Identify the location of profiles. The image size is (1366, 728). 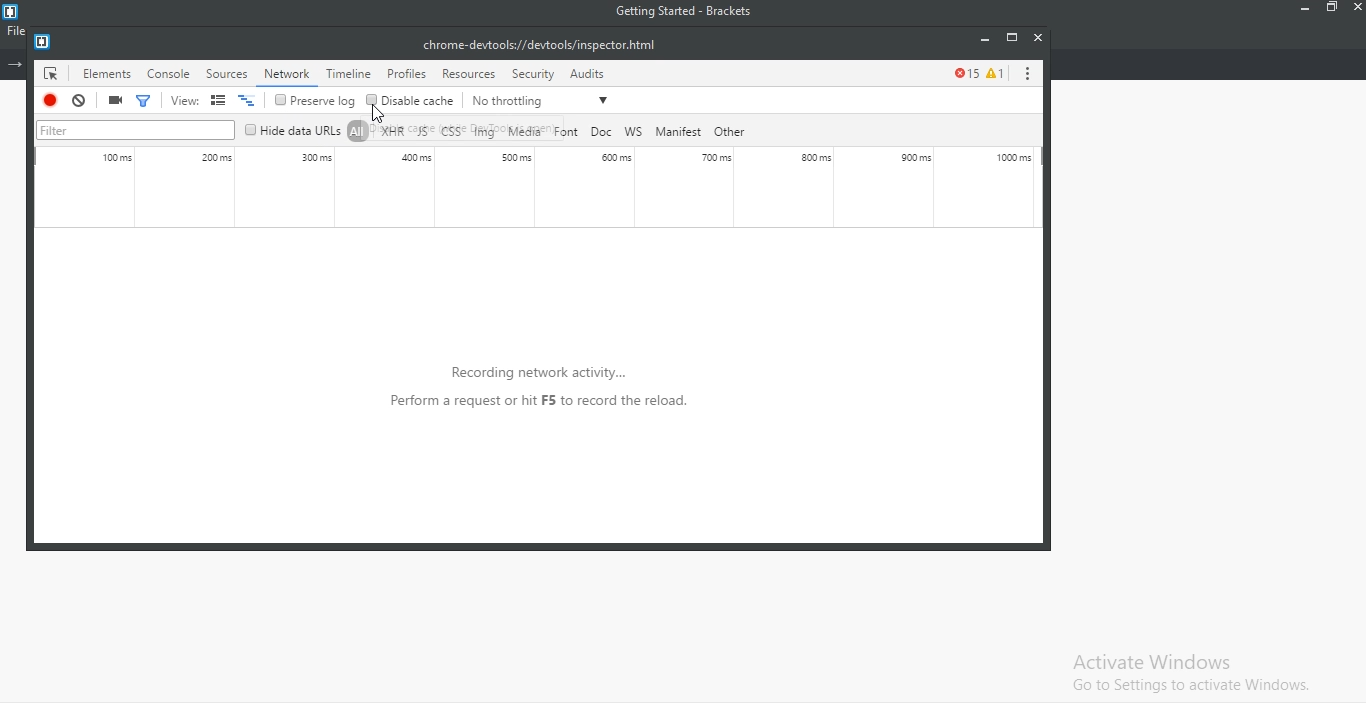
(405, 75).